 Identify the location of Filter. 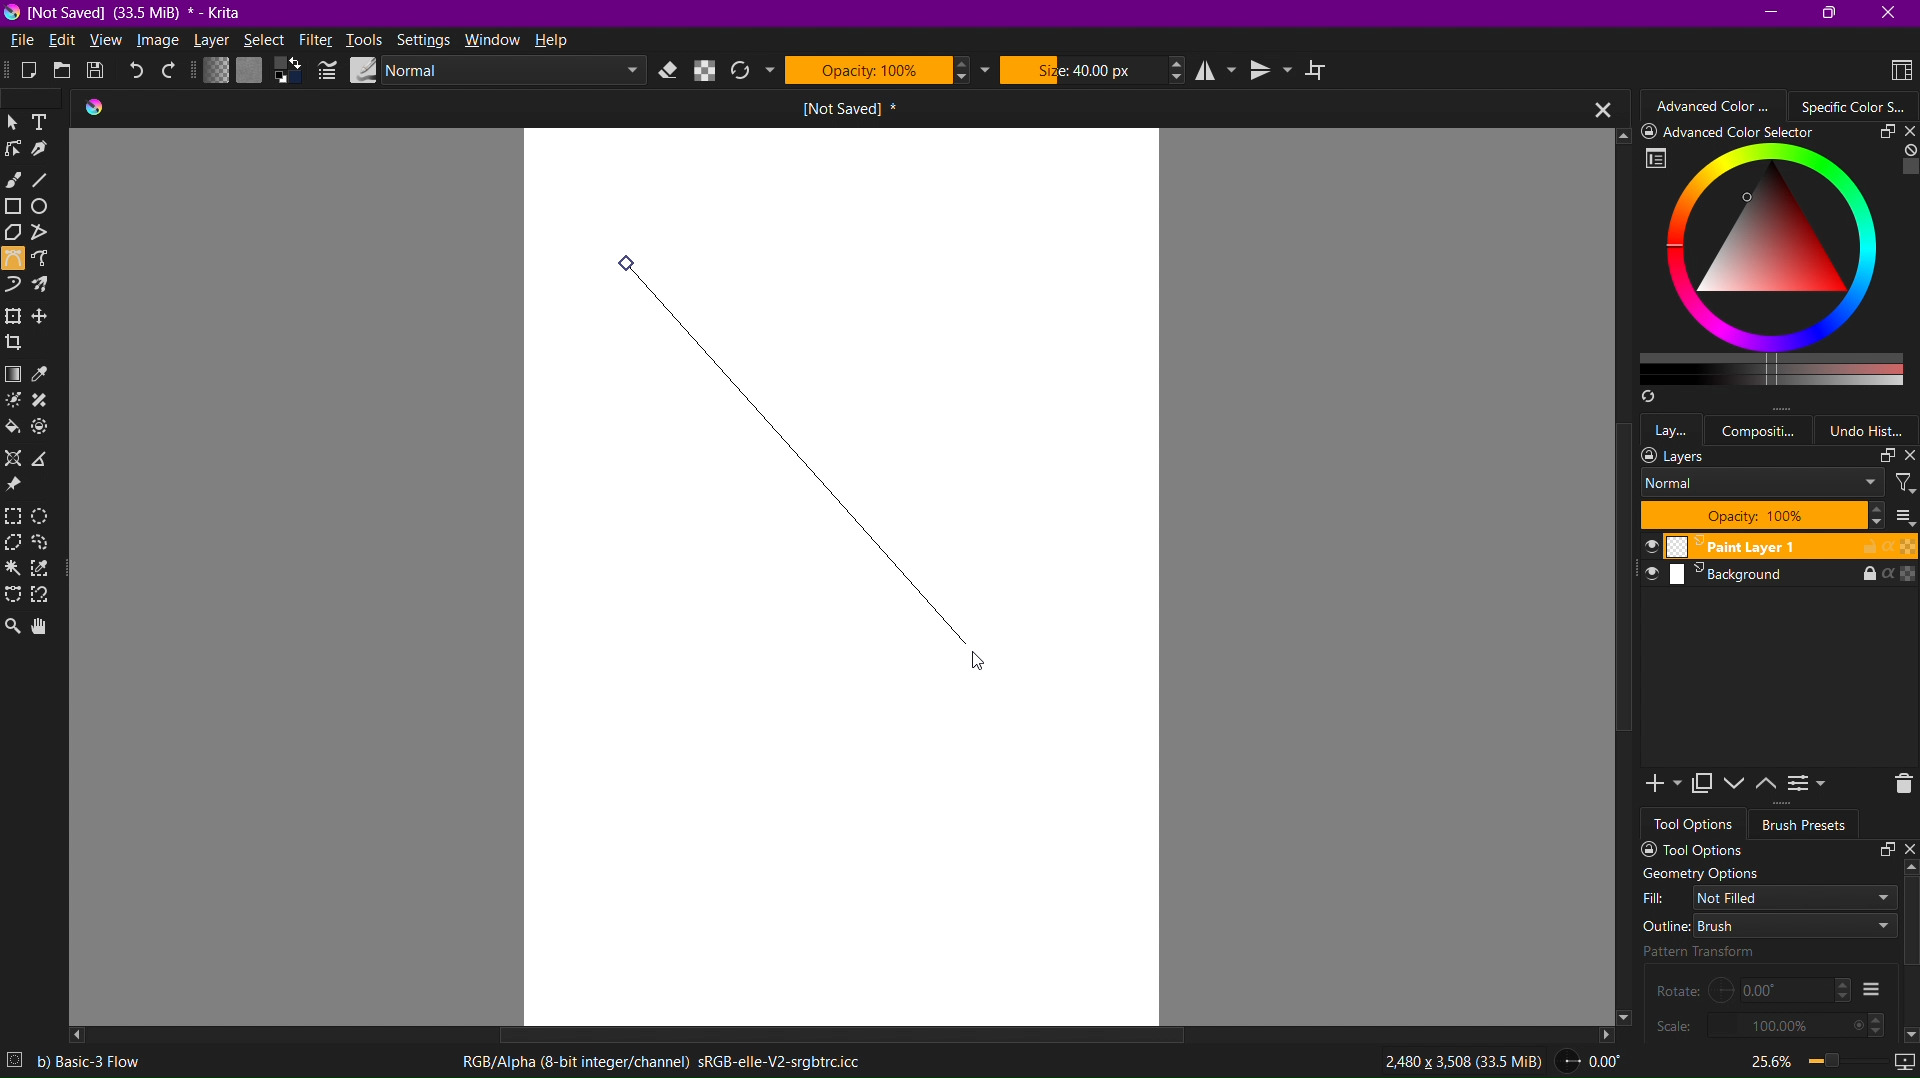
(315, 39).